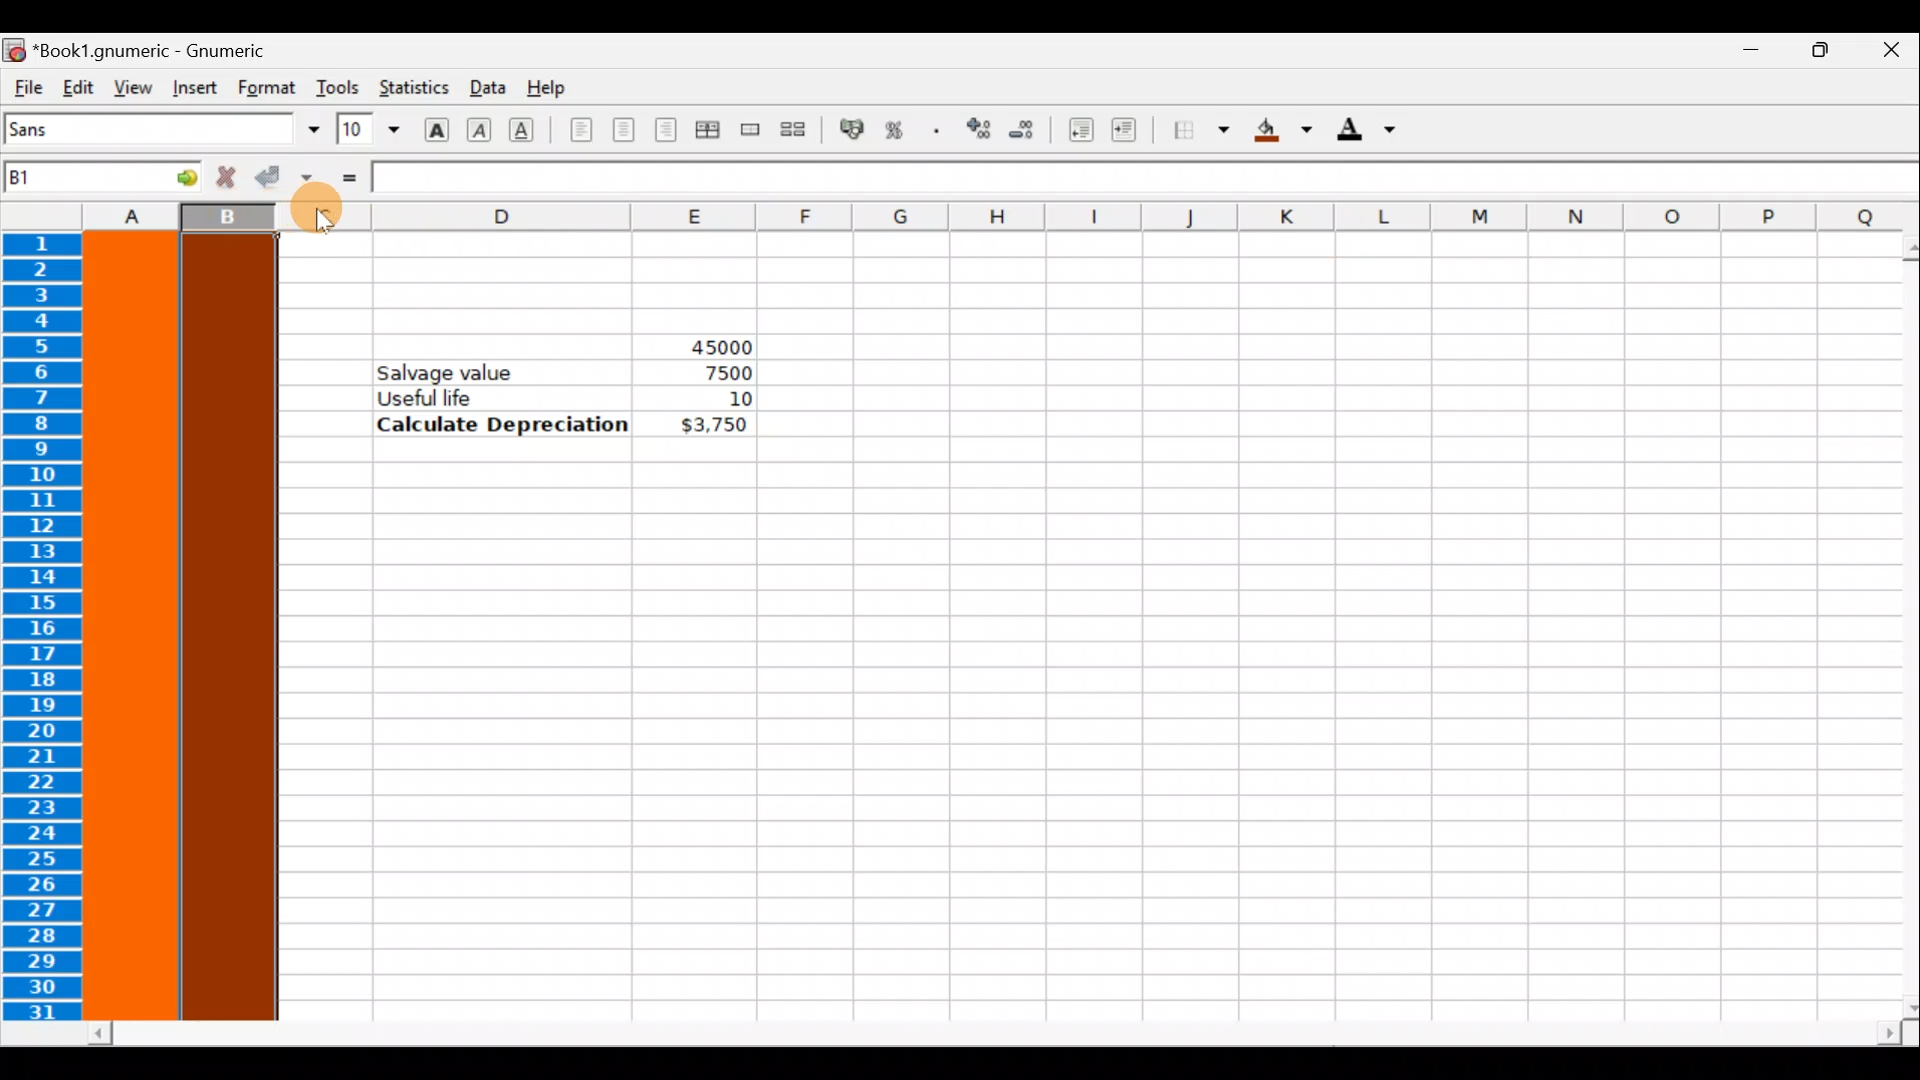 This screenshot has width=1920, height=1080. What do you see at coordinates (1816, 56) in the screenshot?
I see `Maximize` at bounding box center [1816, 56].